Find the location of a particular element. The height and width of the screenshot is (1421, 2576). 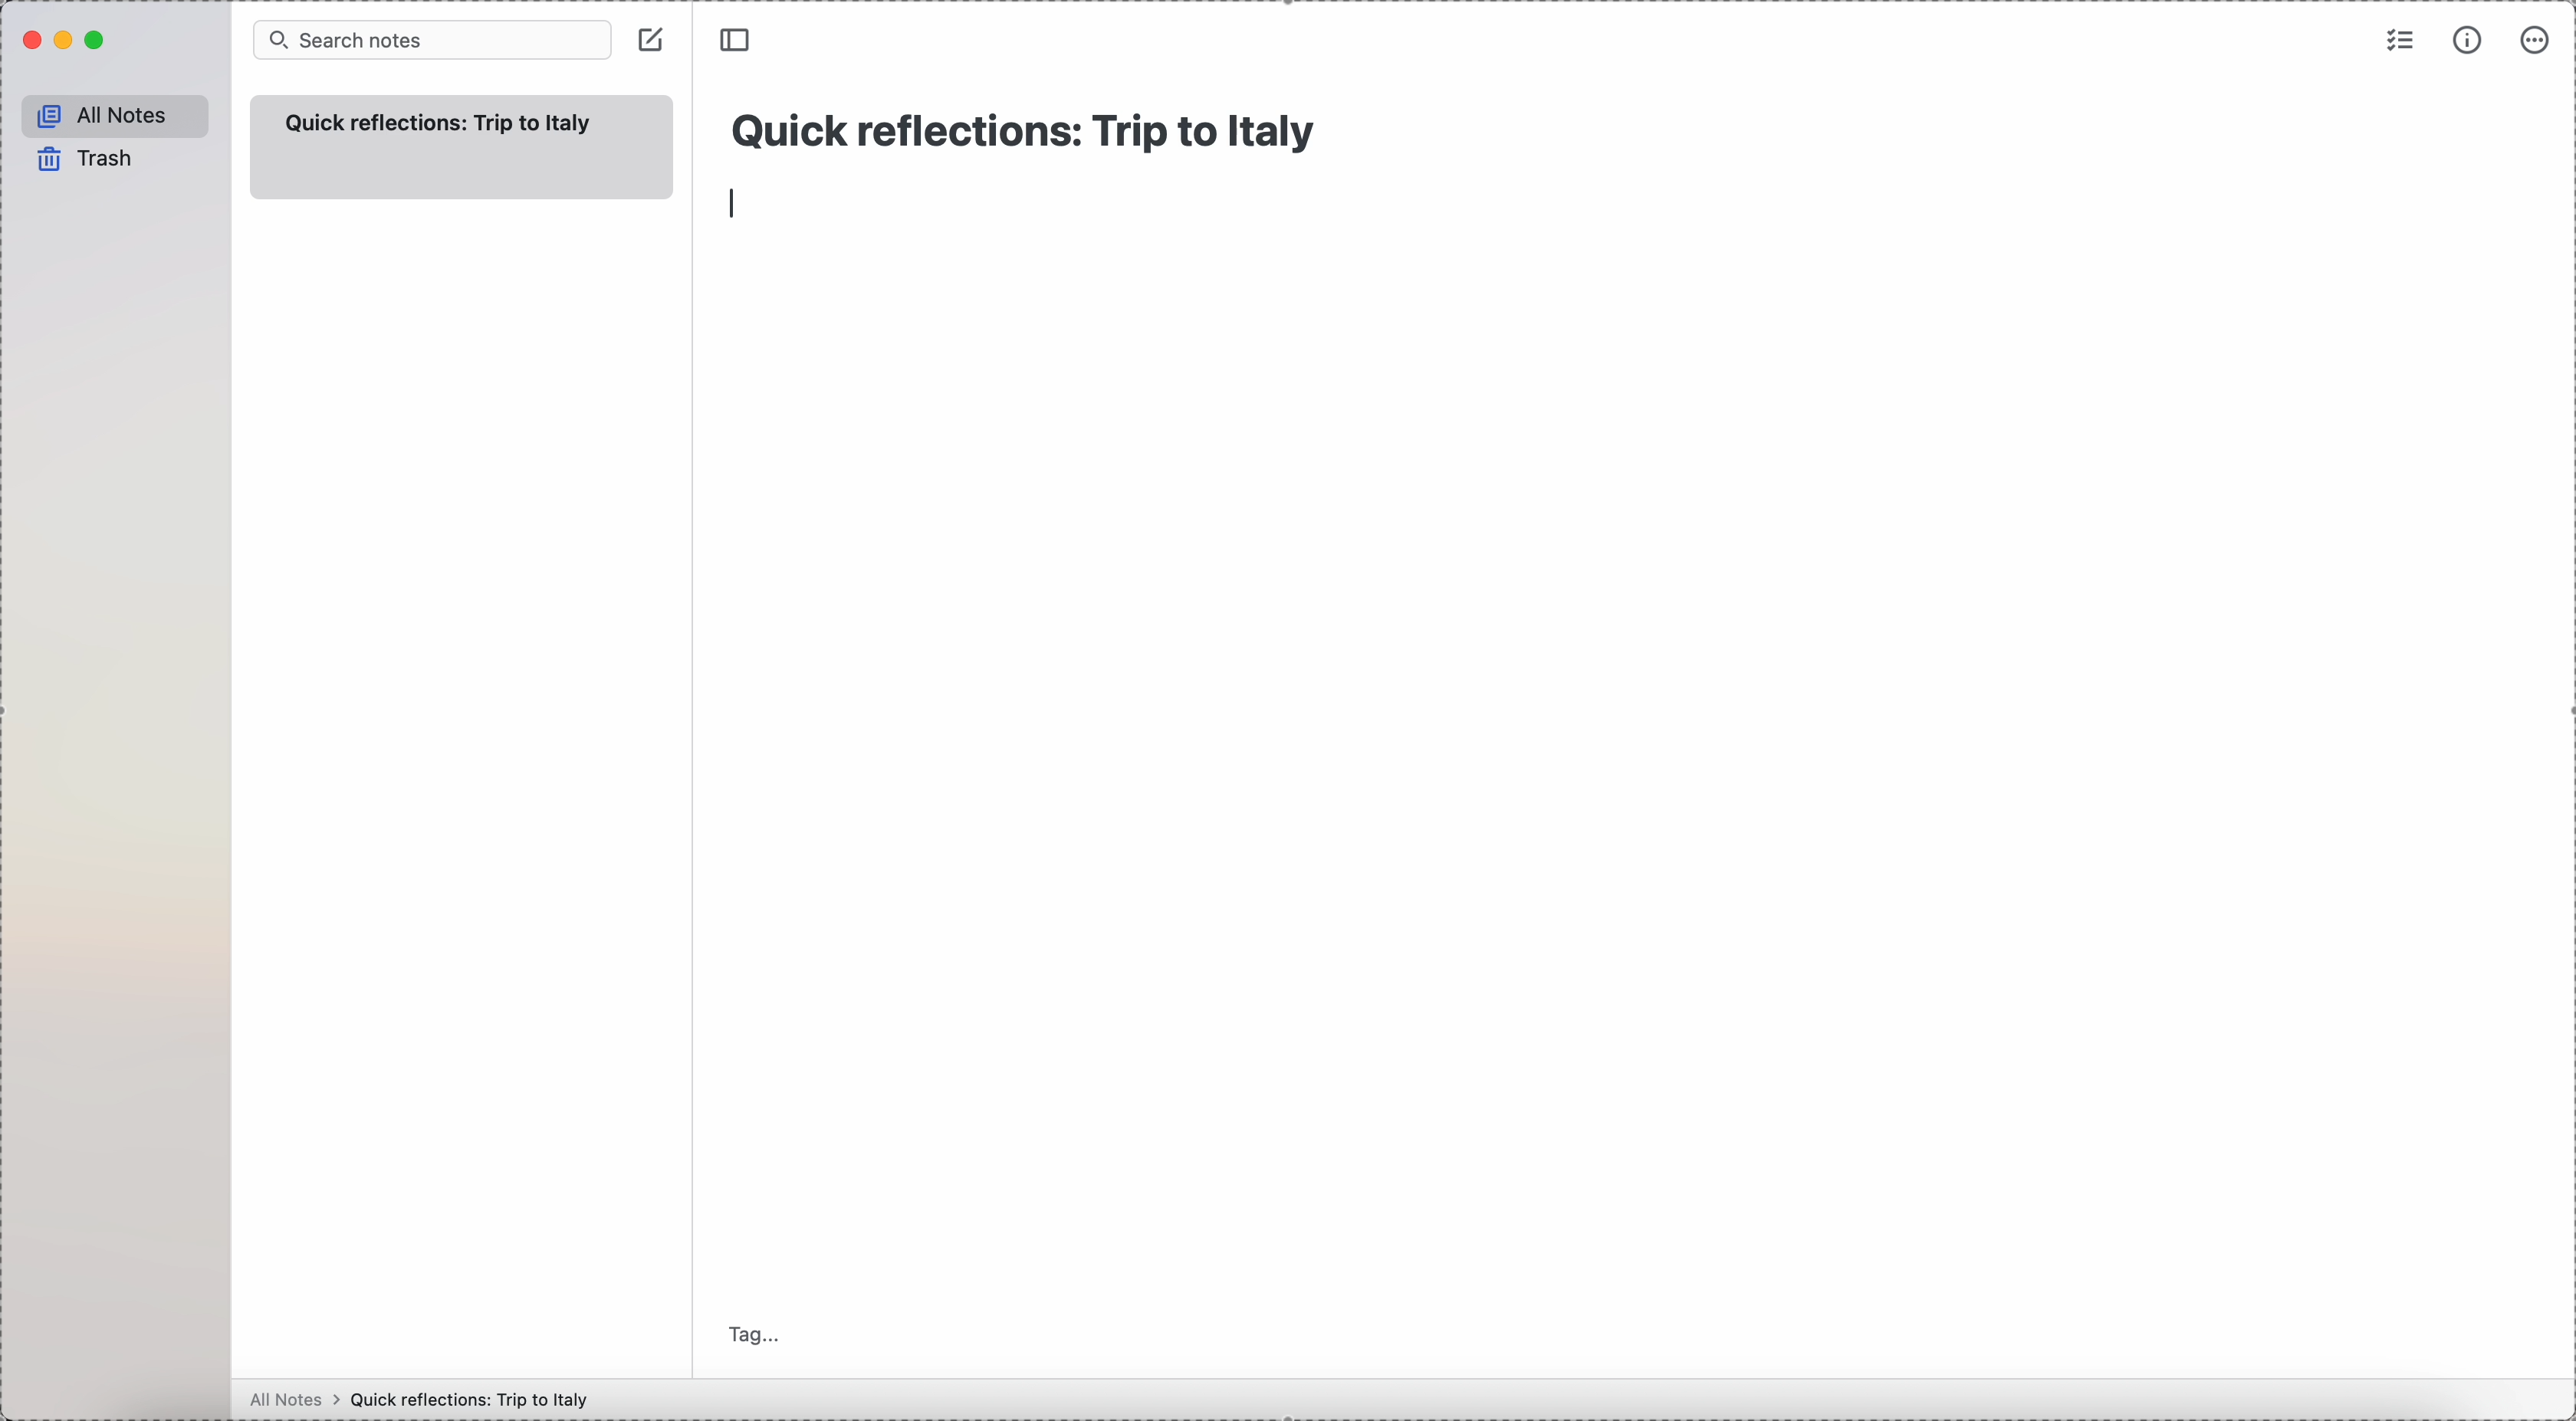

more options is located at coordinates (2536, 43).